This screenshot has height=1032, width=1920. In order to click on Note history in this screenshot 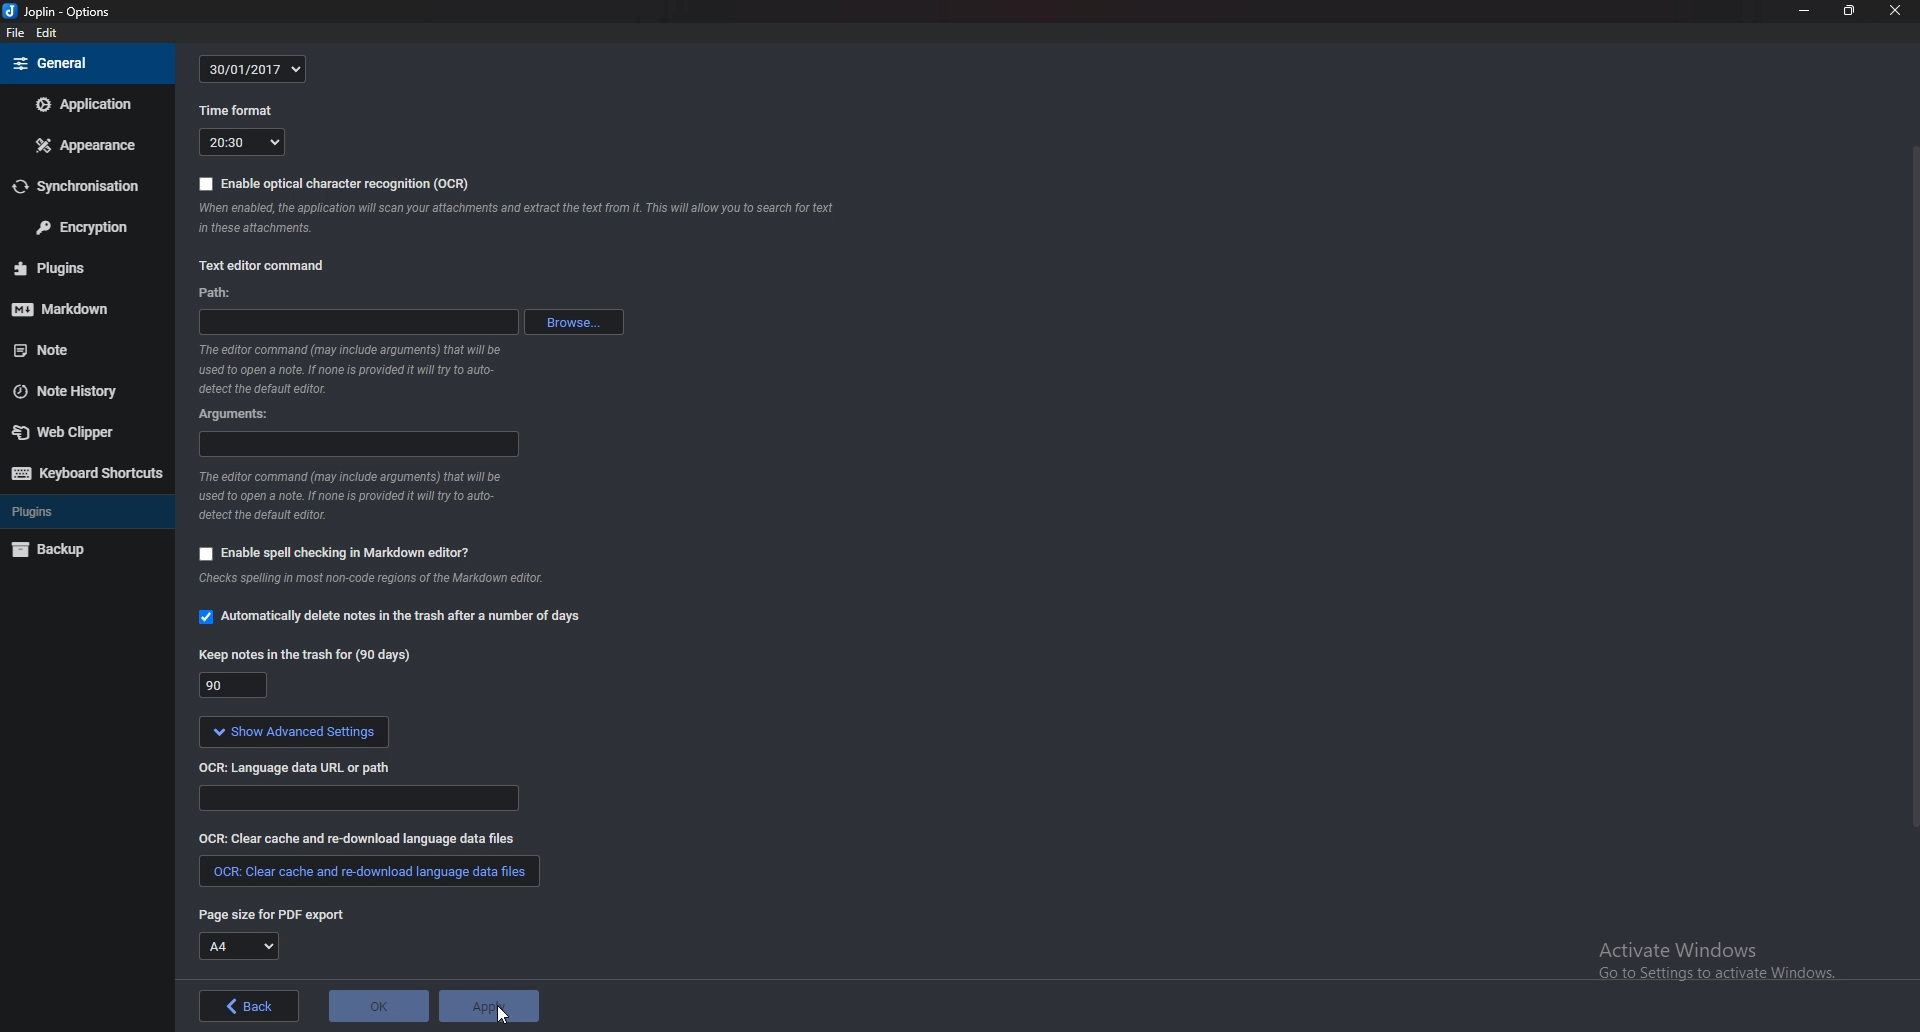, I will do `click(79, 389)`.